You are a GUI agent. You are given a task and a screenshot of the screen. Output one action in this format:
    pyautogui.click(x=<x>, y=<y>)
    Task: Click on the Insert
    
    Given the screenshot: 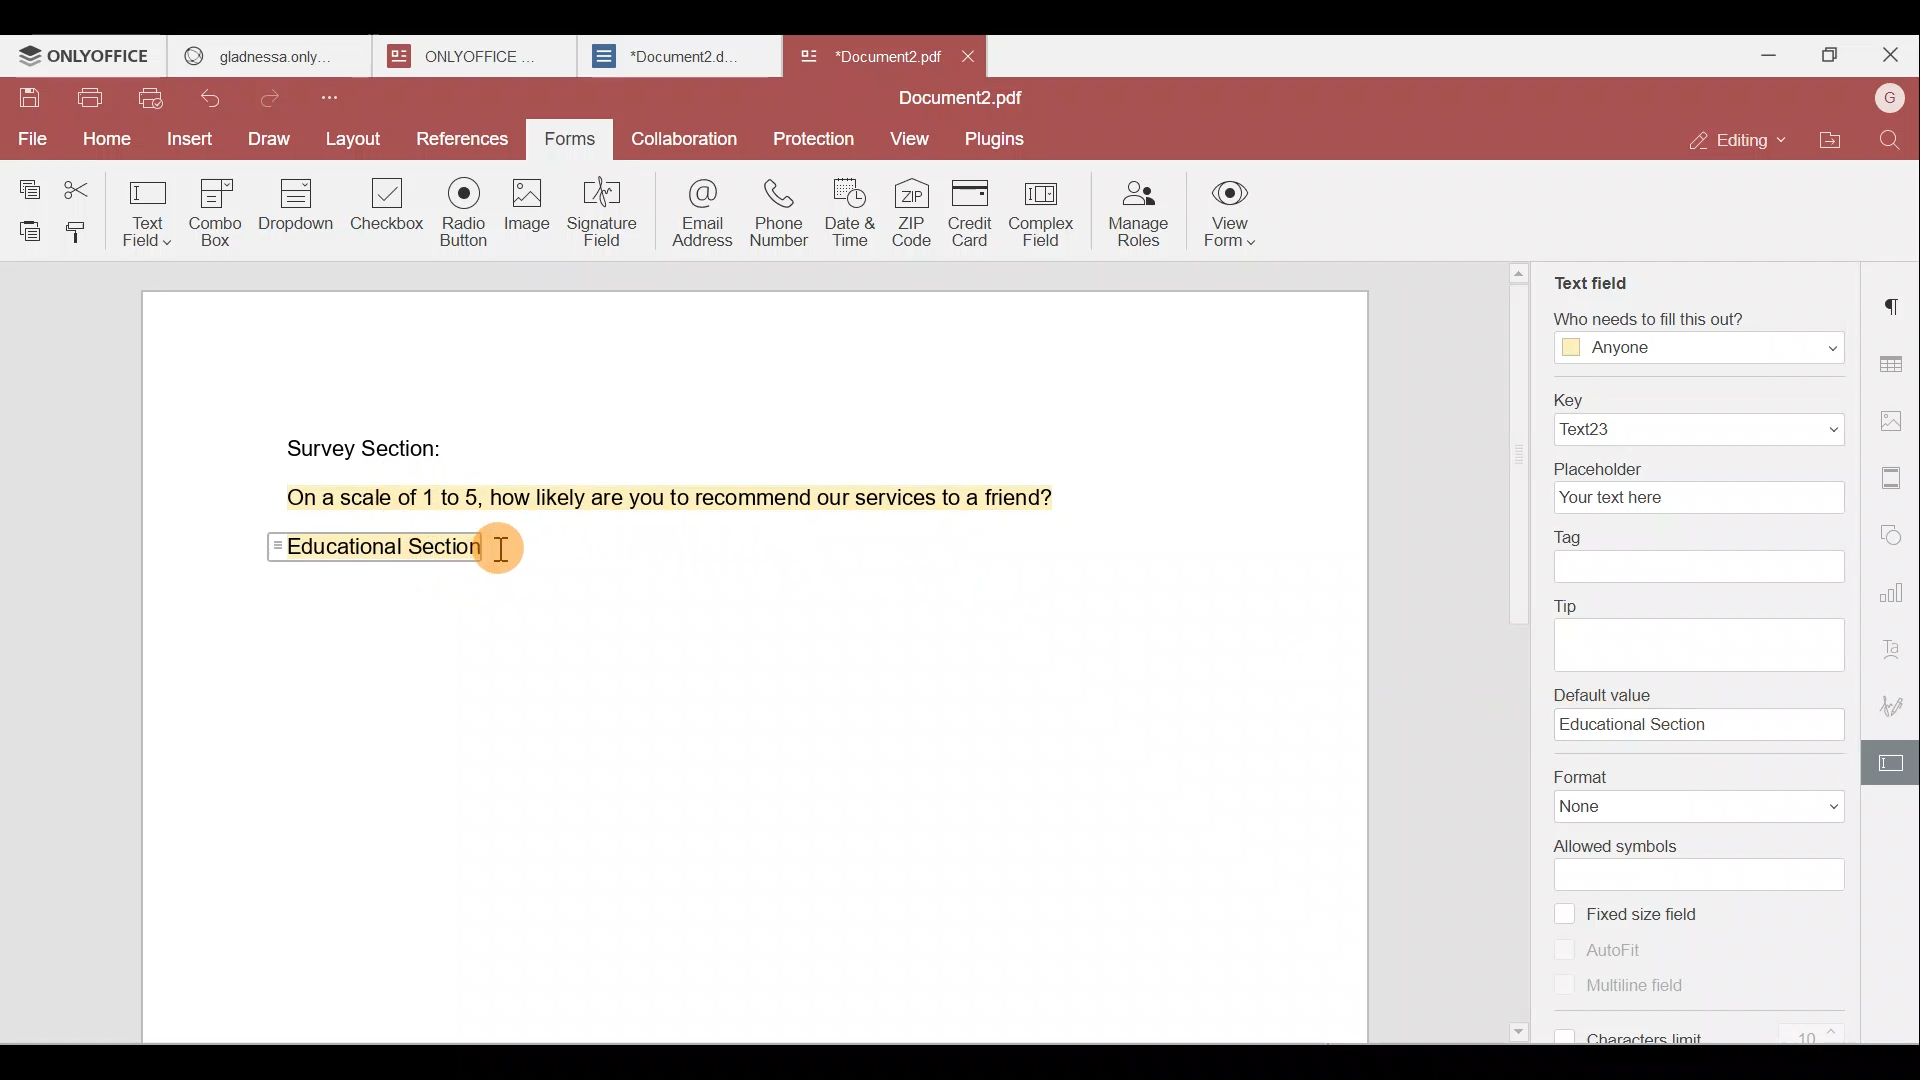 What is the action you would take?
    pyautogui.click(x=190, y=141)
    